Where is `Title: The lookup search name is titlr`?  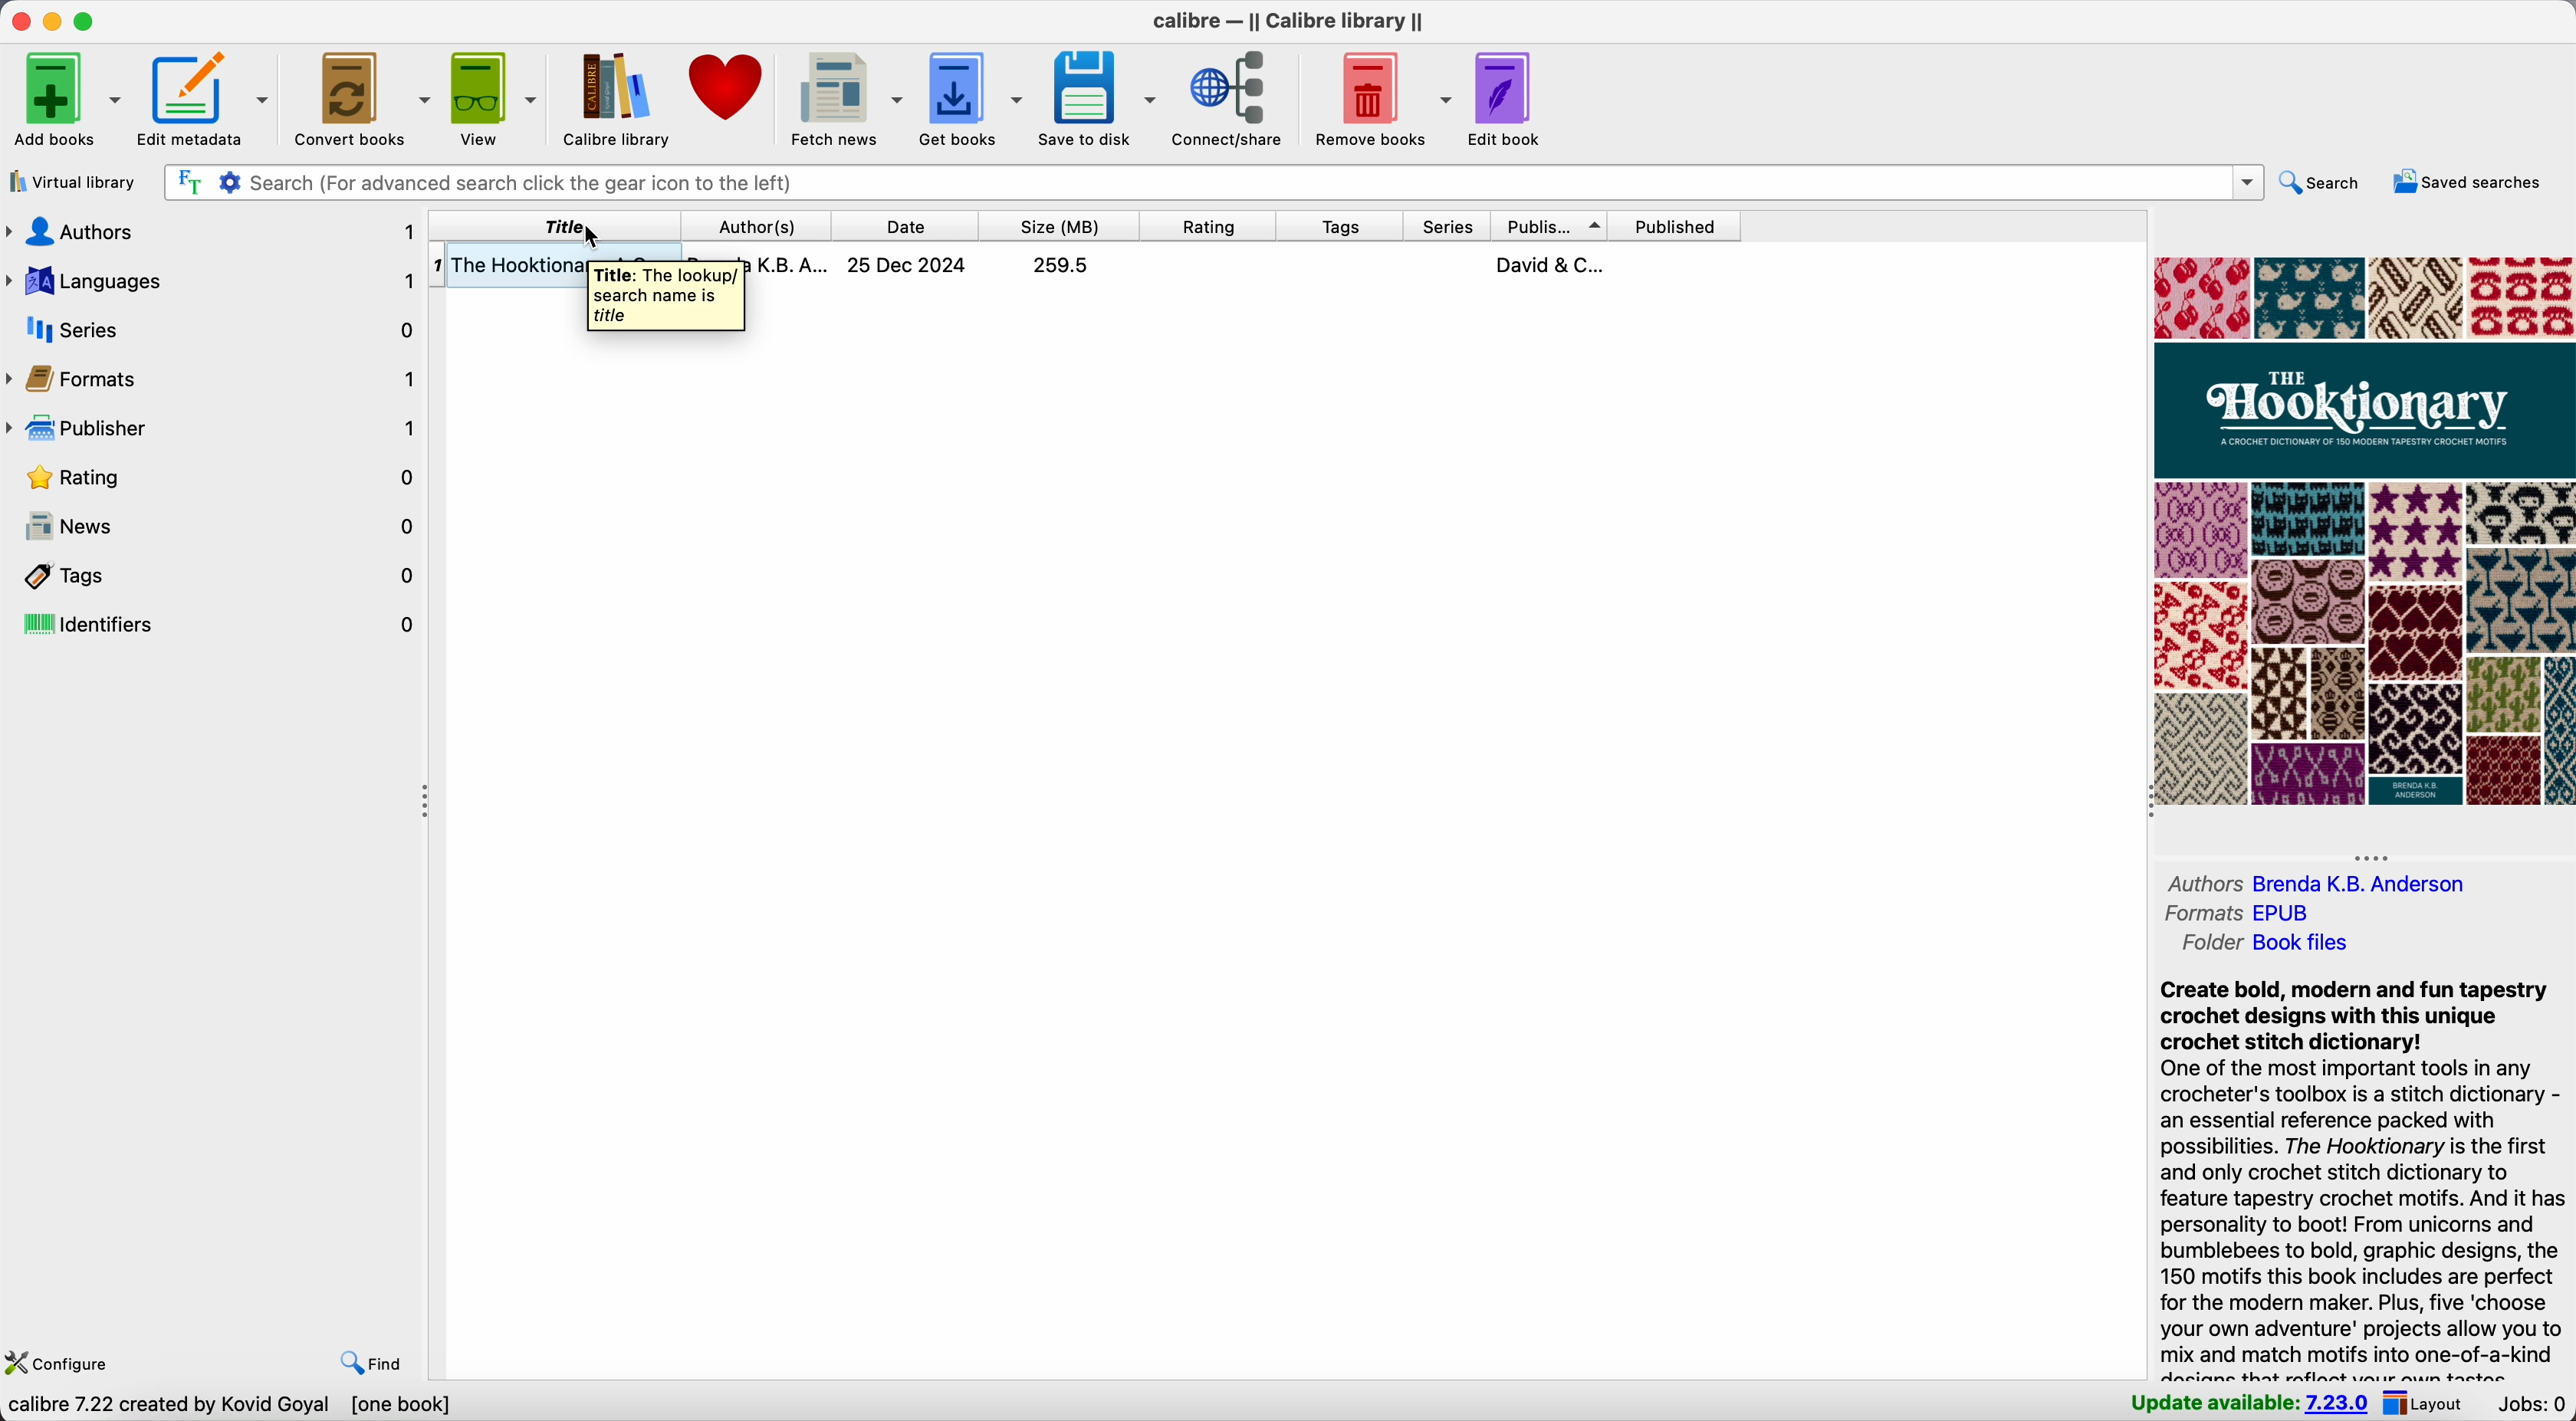 Title: The lookup search name is titlr is located at coordinates (665, 295).